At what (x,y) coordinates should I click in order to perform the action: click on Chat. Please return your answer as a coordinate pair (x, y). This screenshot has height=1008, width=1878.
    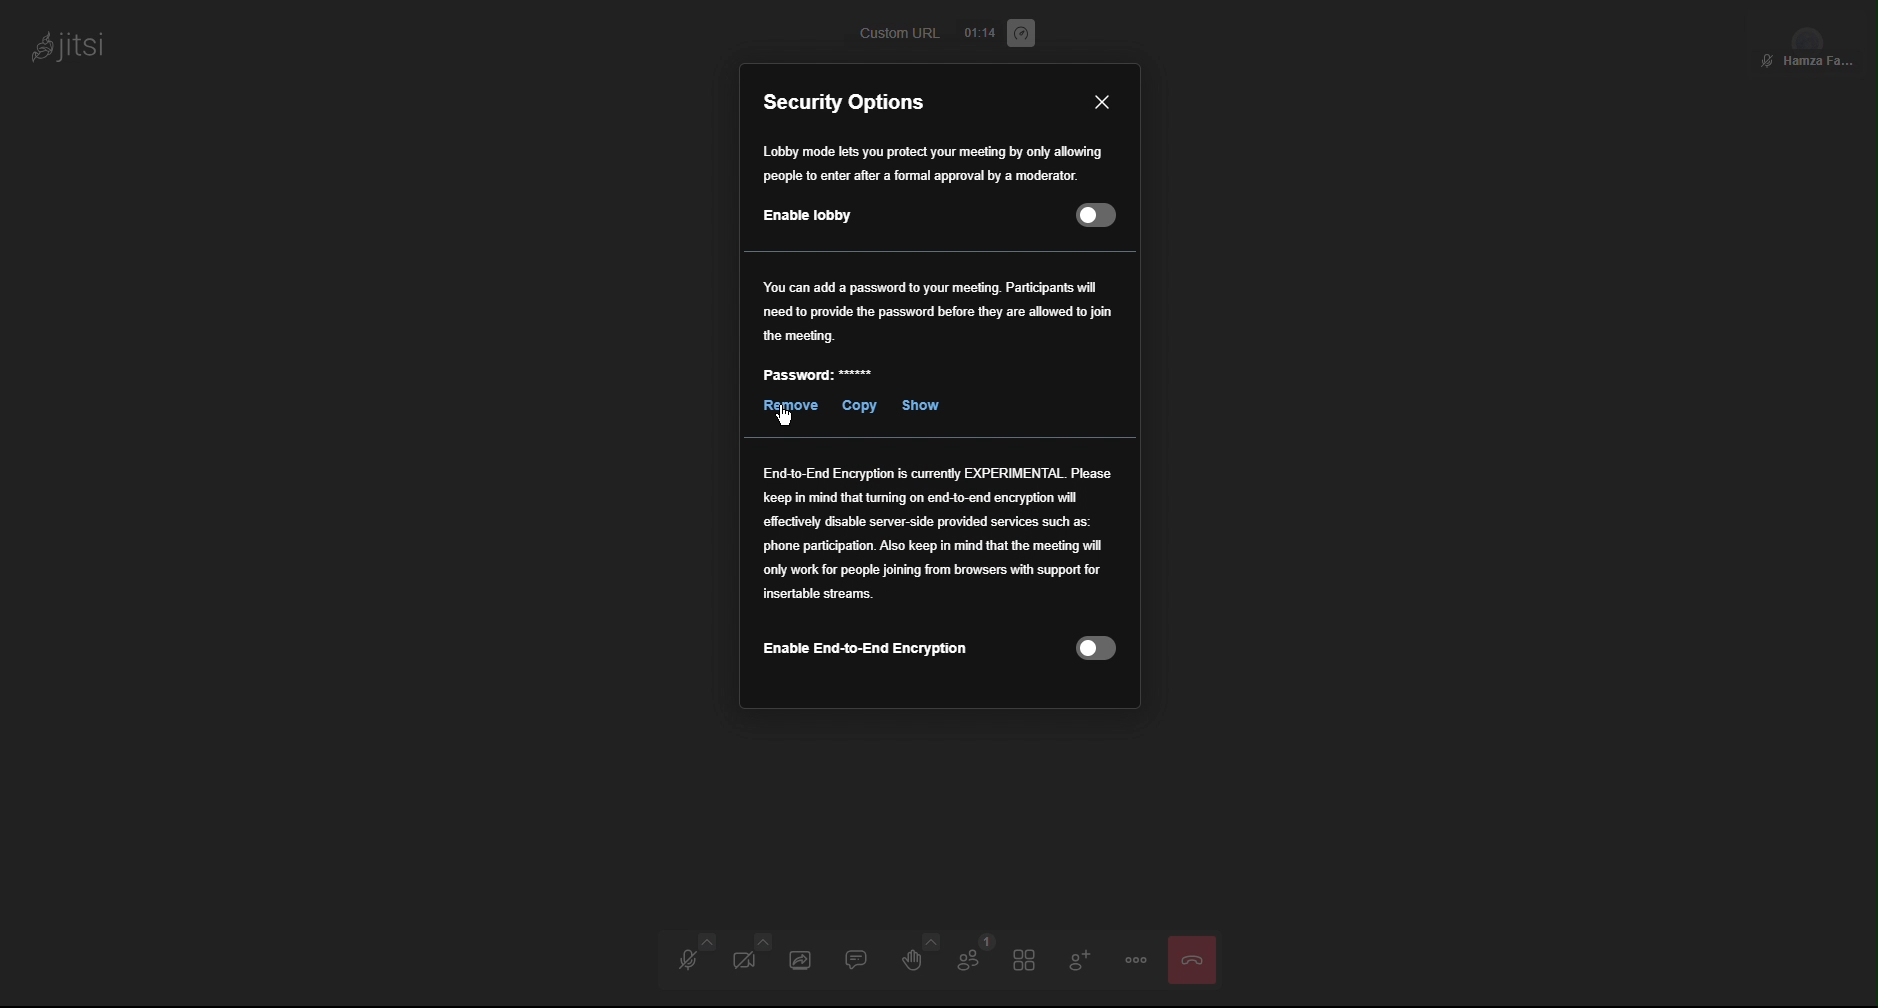
    Looking at the image, I should click on (865, 960).